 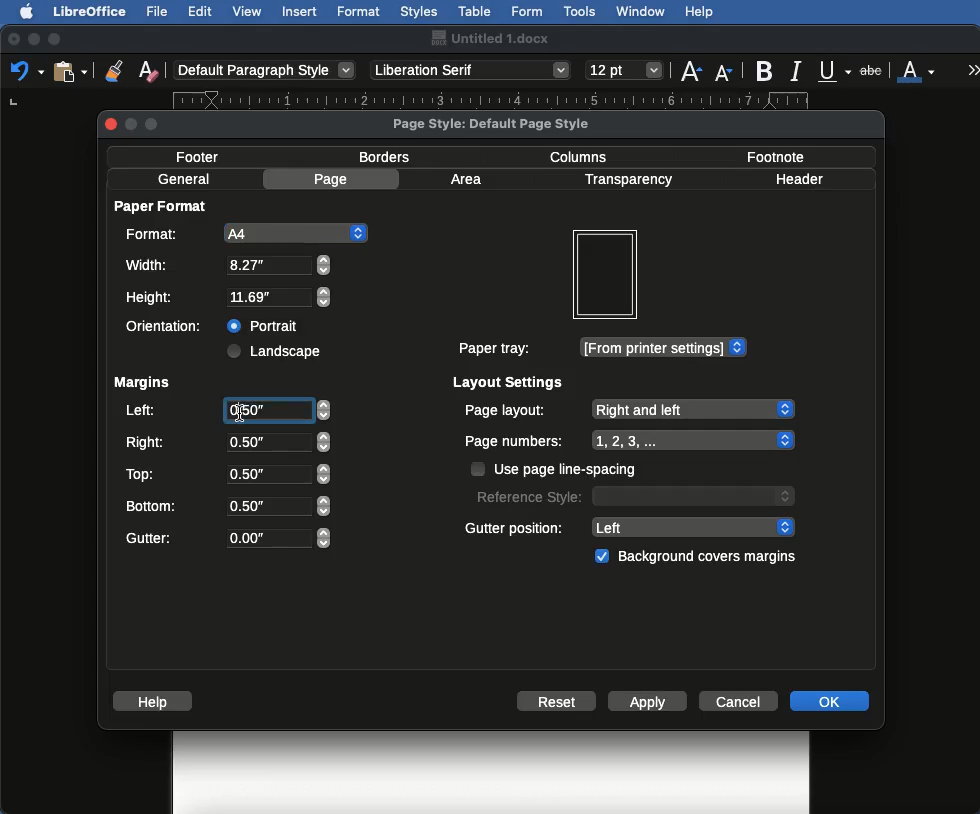 What do you see at coordinates (774, 156) in the screenshot?
I see `Footnote` at bounding box center [774, 156].